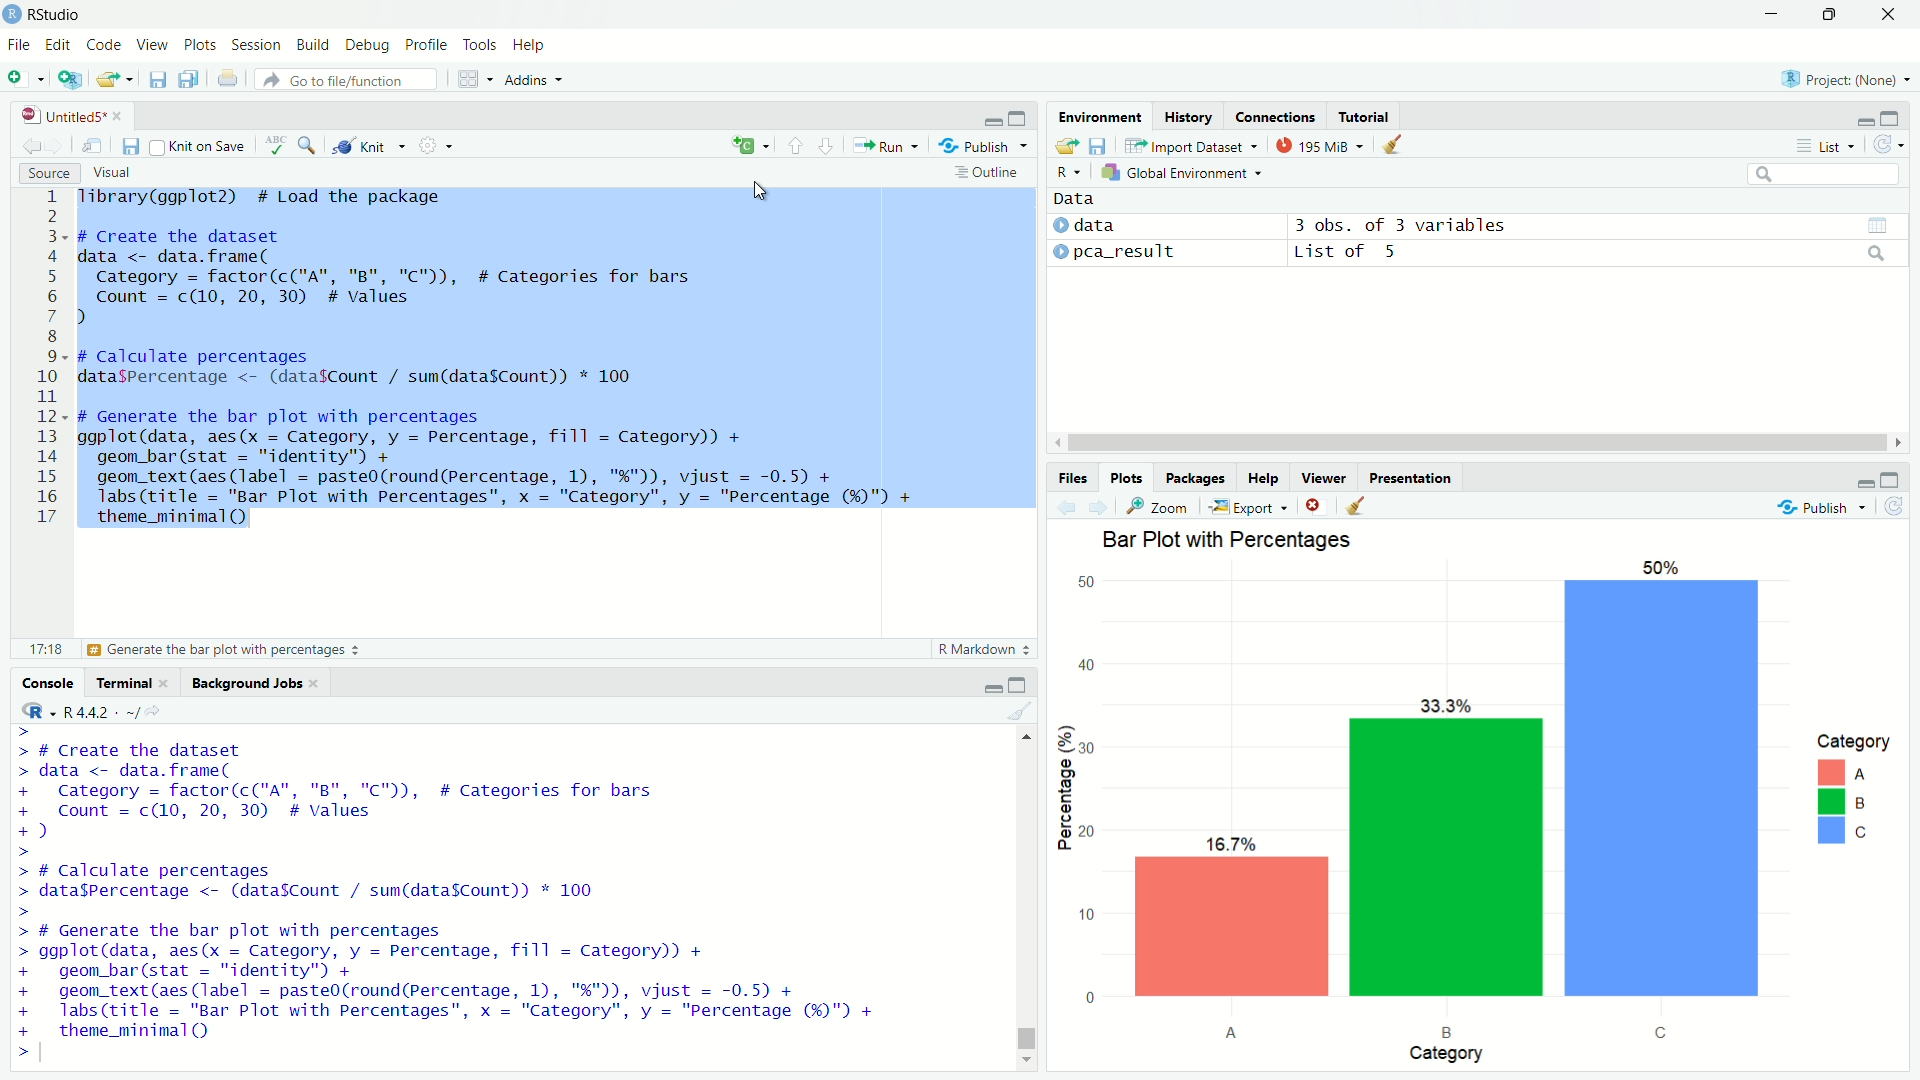  I want to click on load workspace, so click(1065, 146).